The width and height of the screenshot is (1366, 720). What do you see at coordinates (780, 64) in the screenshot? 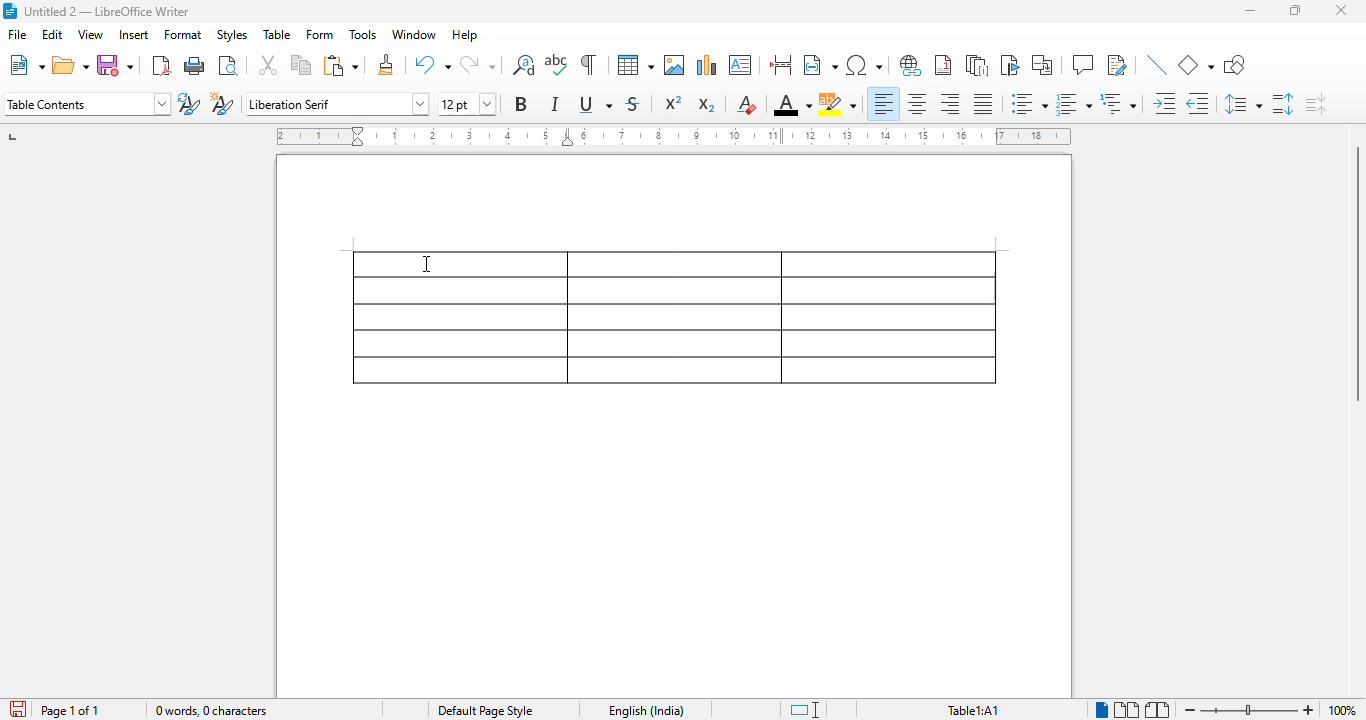
I see `insert page break` at bounding box center [780, 64].